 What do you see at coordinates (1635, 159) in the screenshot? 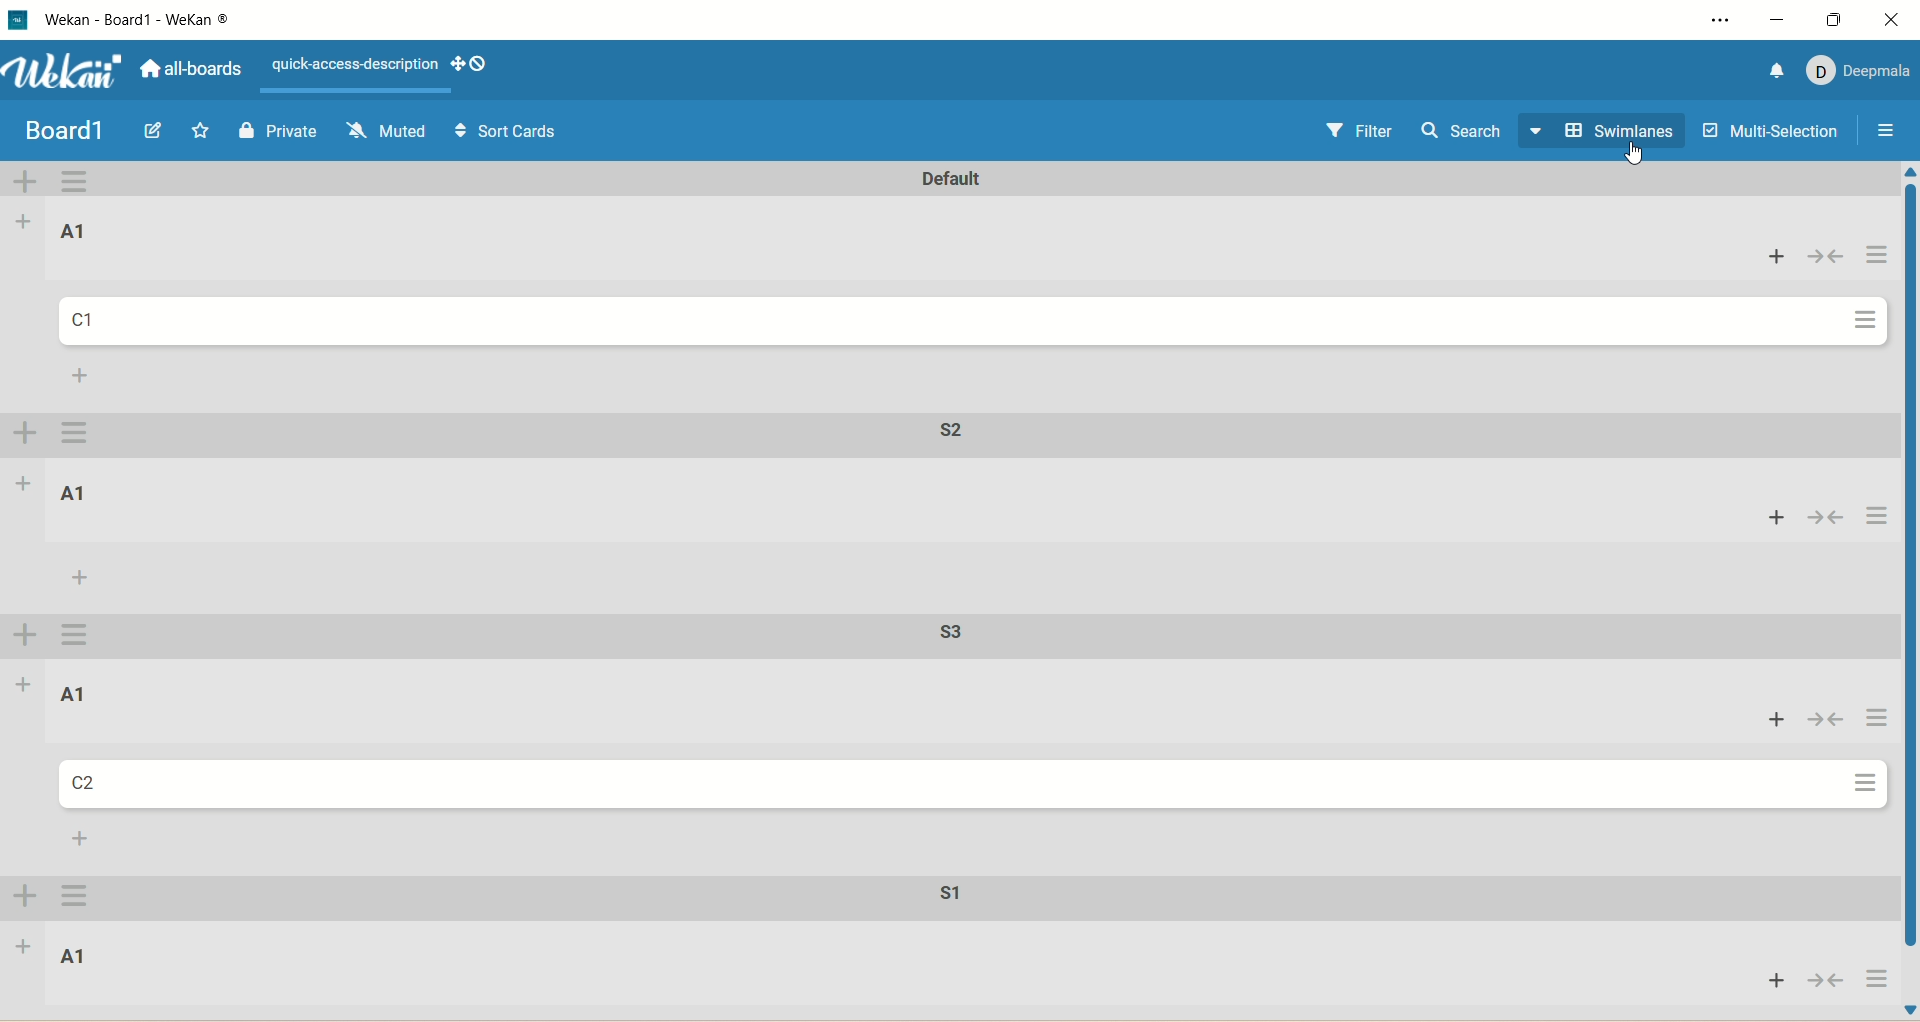
I see `cursor` at bounding box center [1635, 159].